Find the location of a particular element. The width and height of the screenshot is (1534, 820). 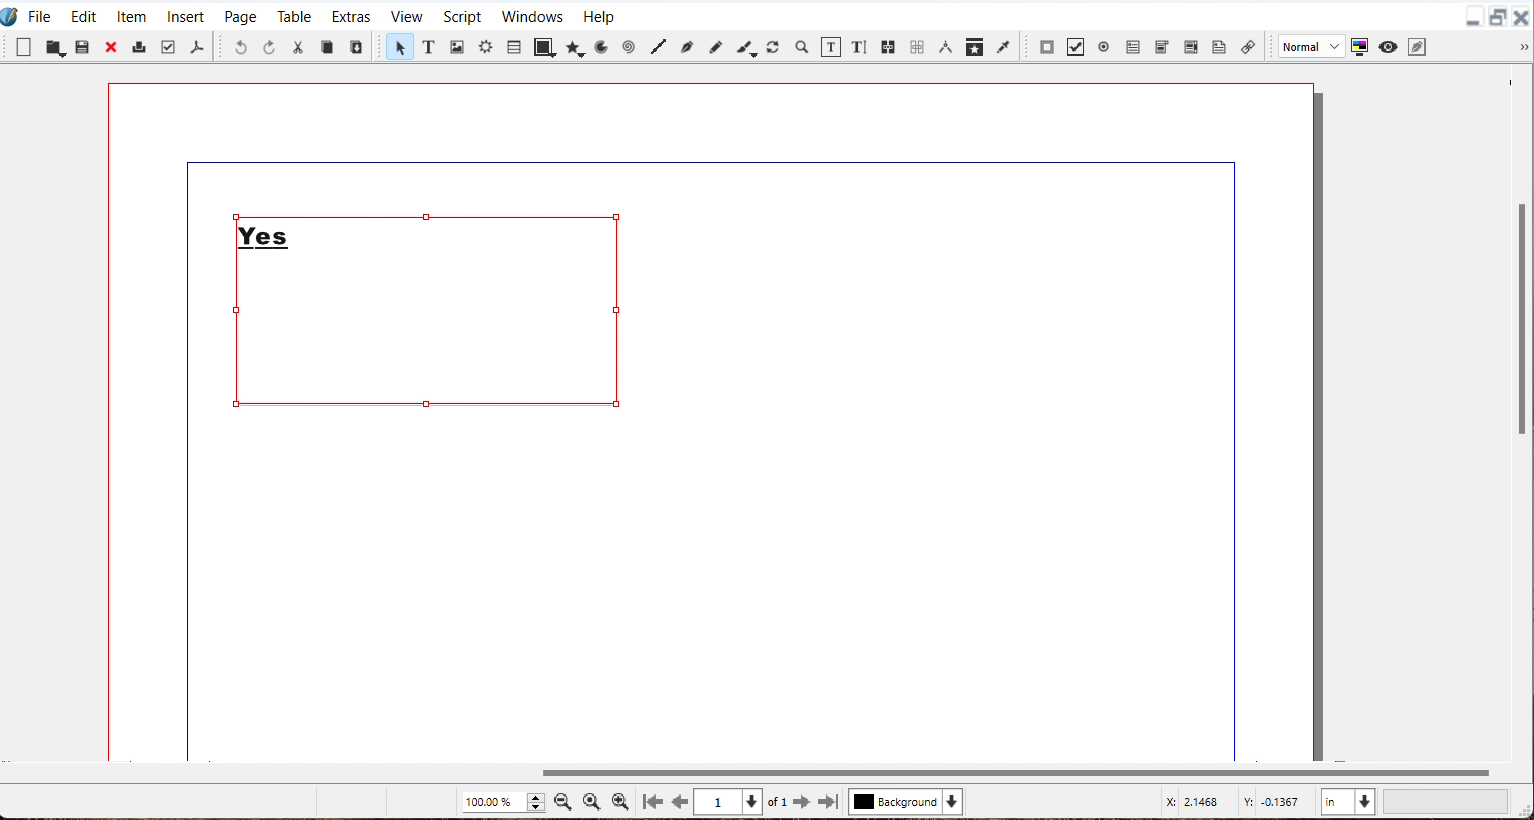

Text Frame is located at coordinates (427, 48).